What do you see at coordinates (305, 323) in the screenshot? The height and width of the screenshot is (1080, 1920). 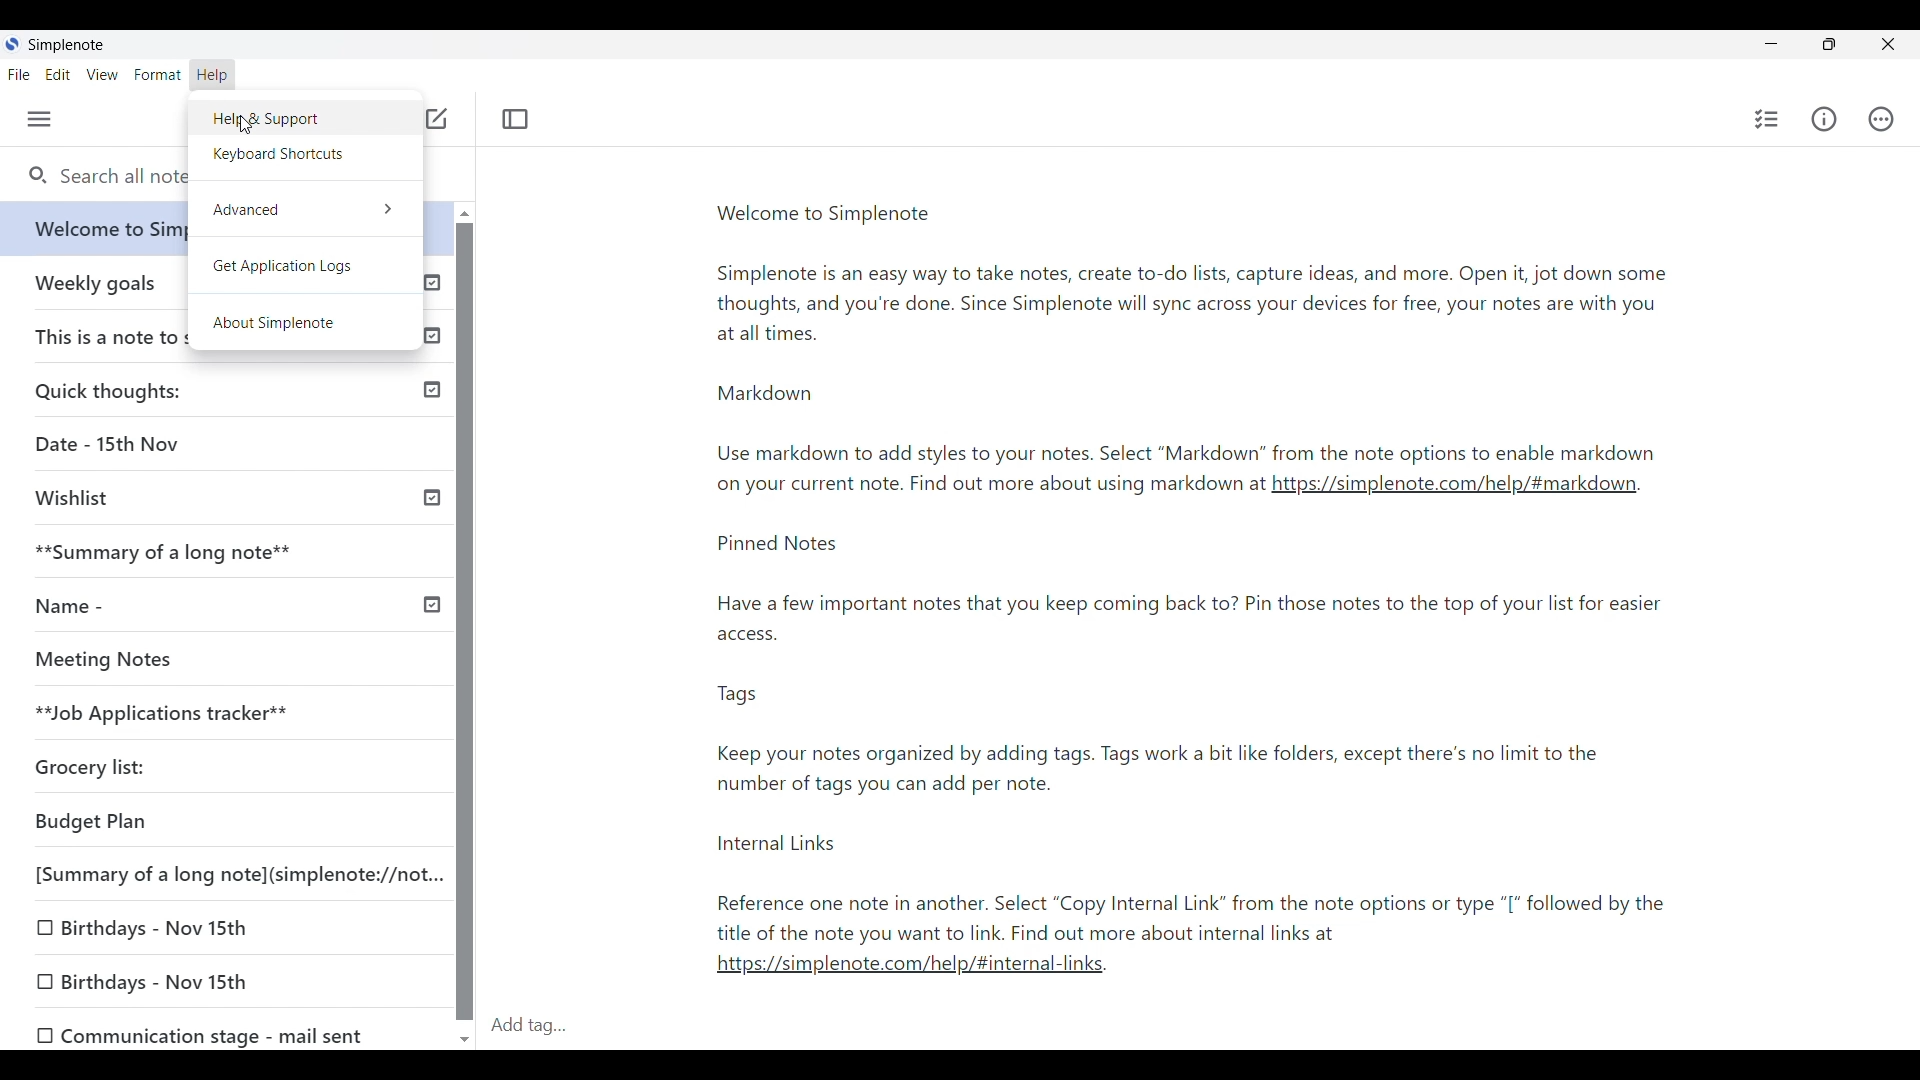 I see `About SimpleNote` at bounding box center [305, 323].